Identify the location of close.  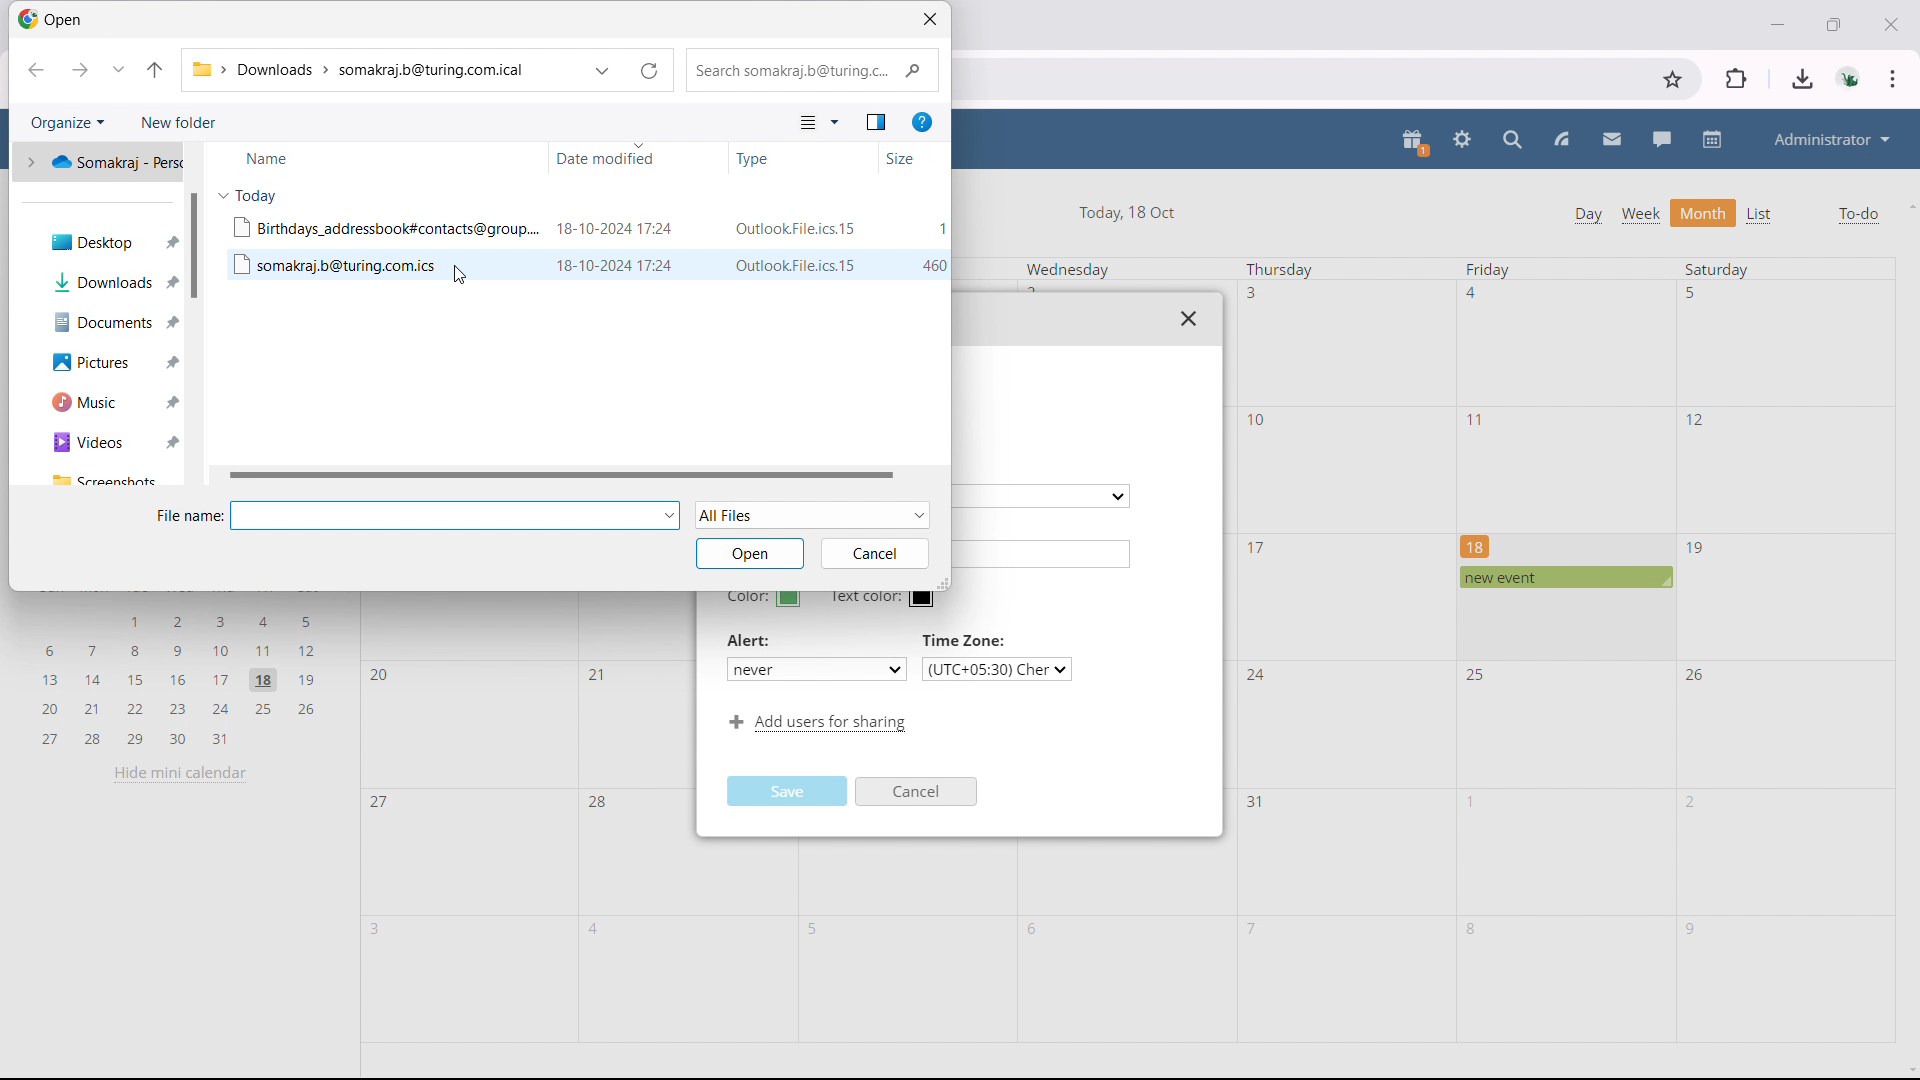
(1889, 23).